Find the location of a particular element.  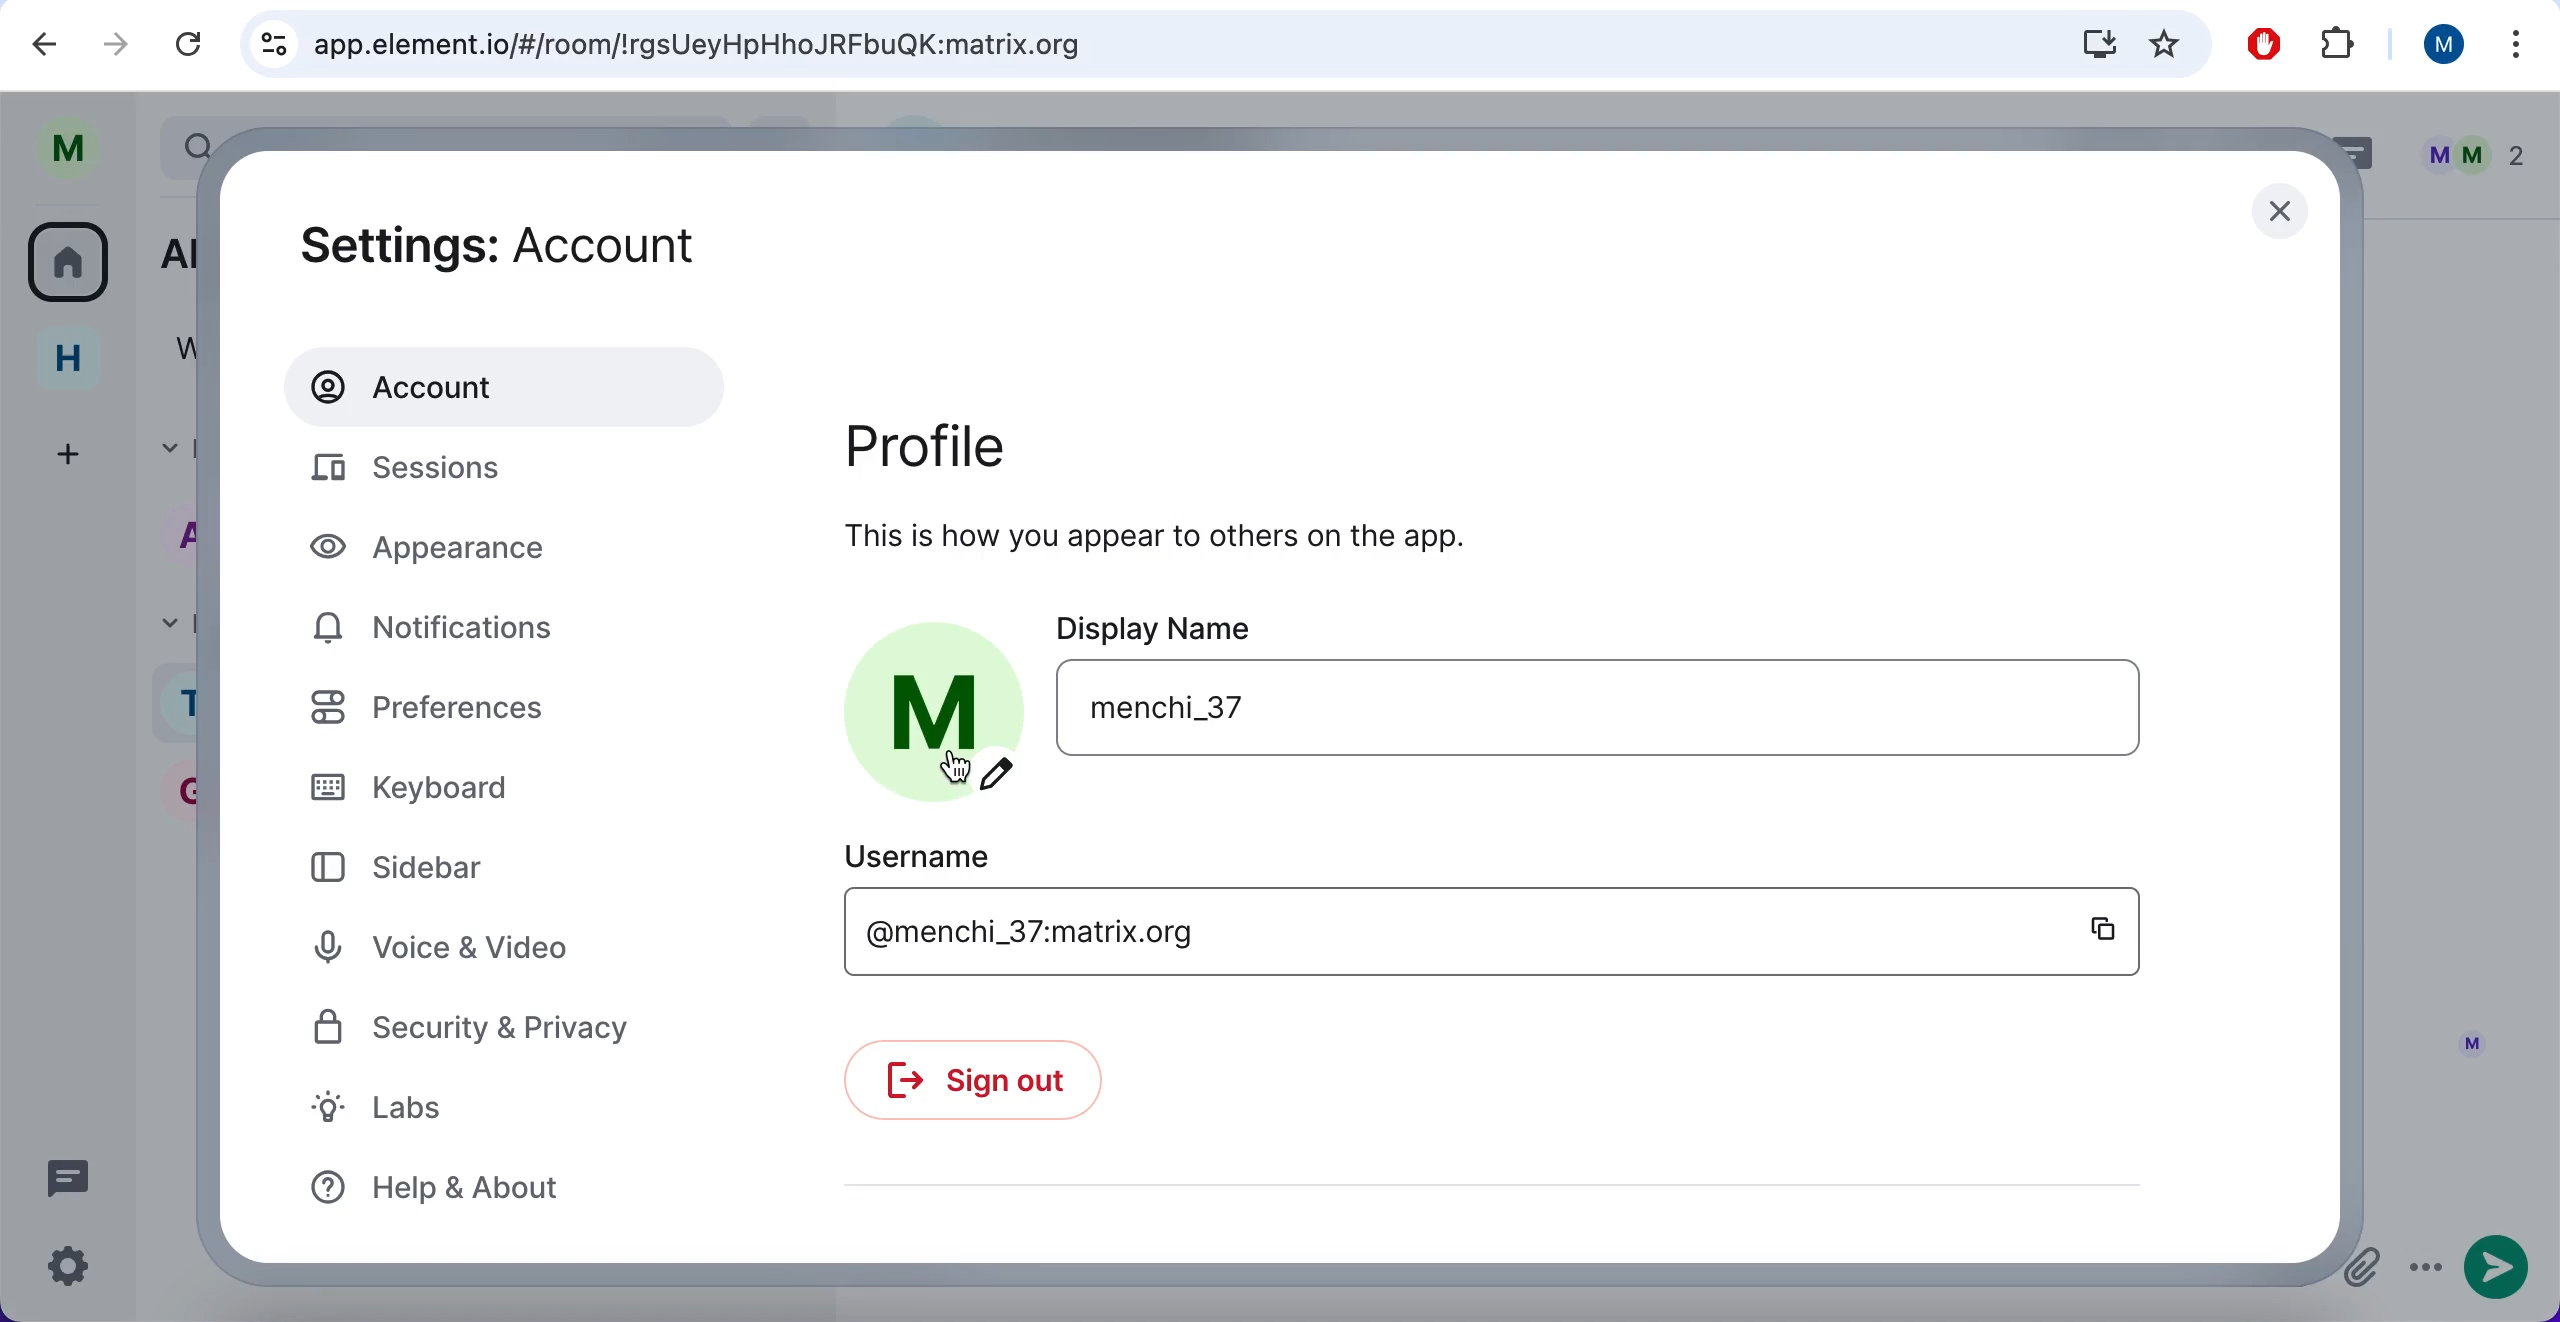

 is located at coordinates (2480, 156).